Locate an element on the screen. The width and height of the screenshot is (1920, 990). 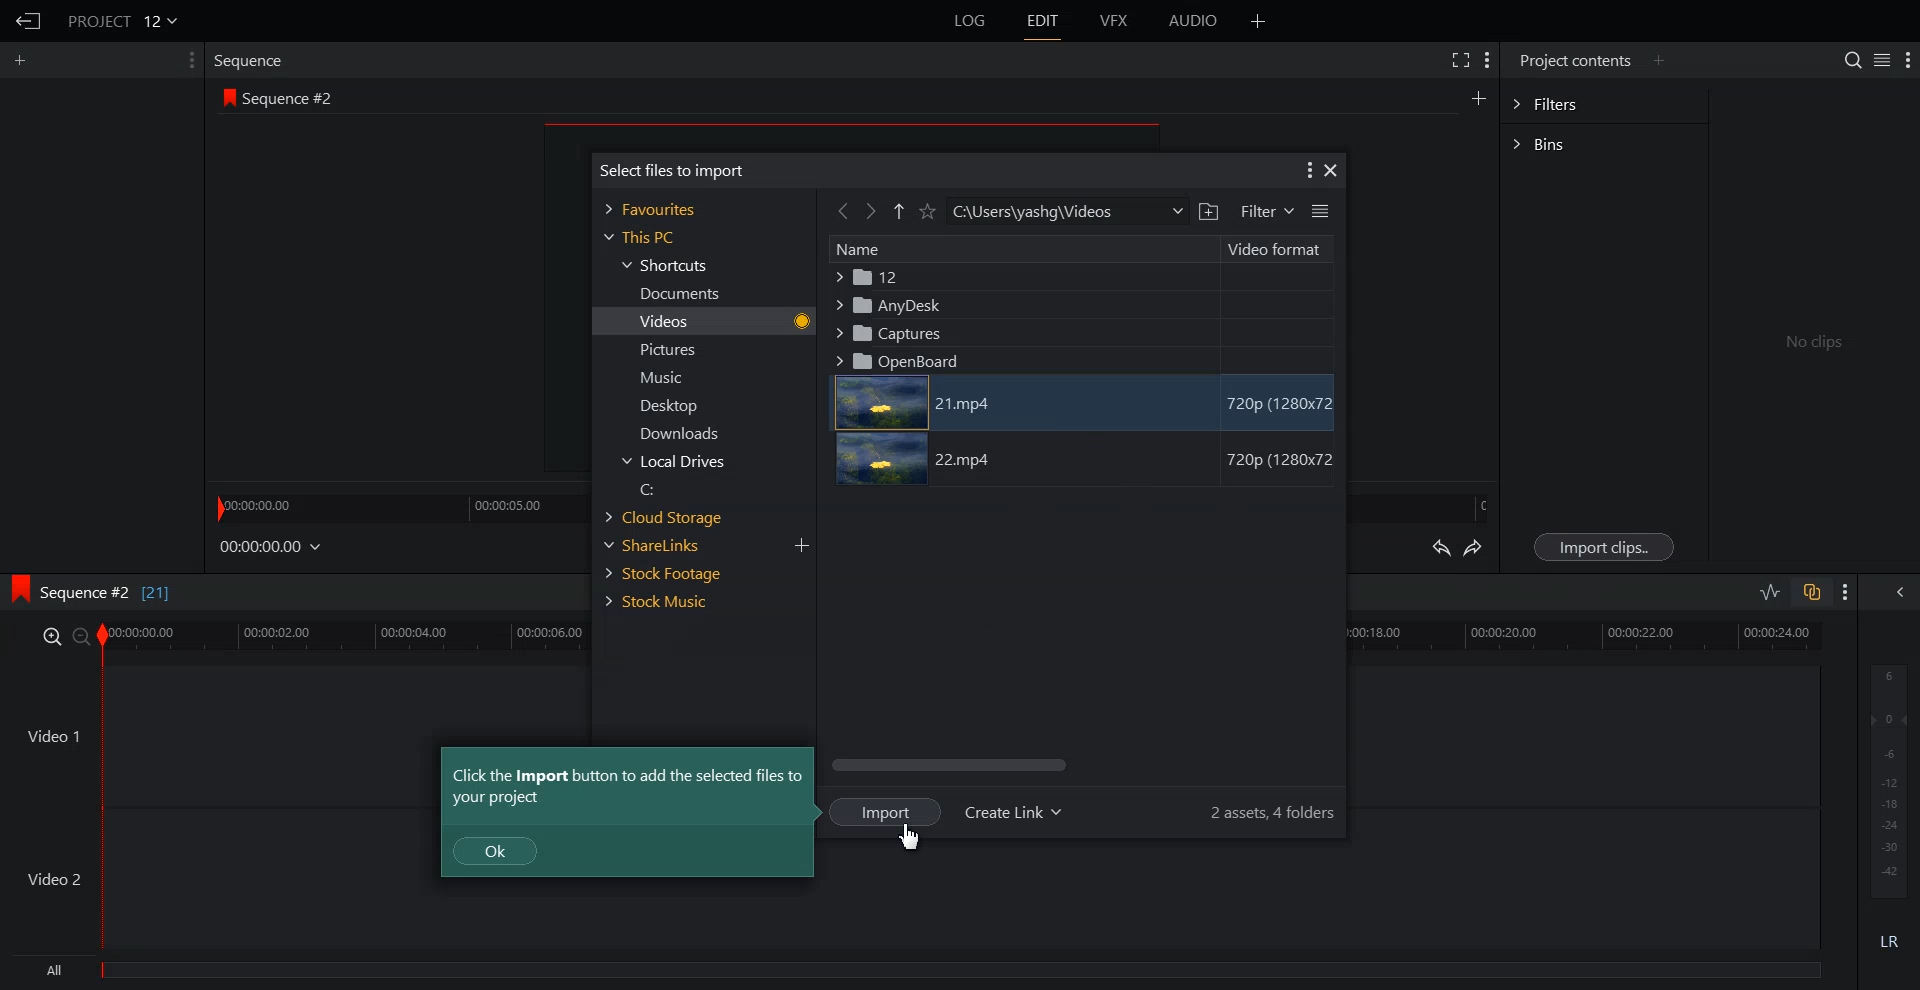
Toggle Auto track Sync is located at coordinates (1810, 592).